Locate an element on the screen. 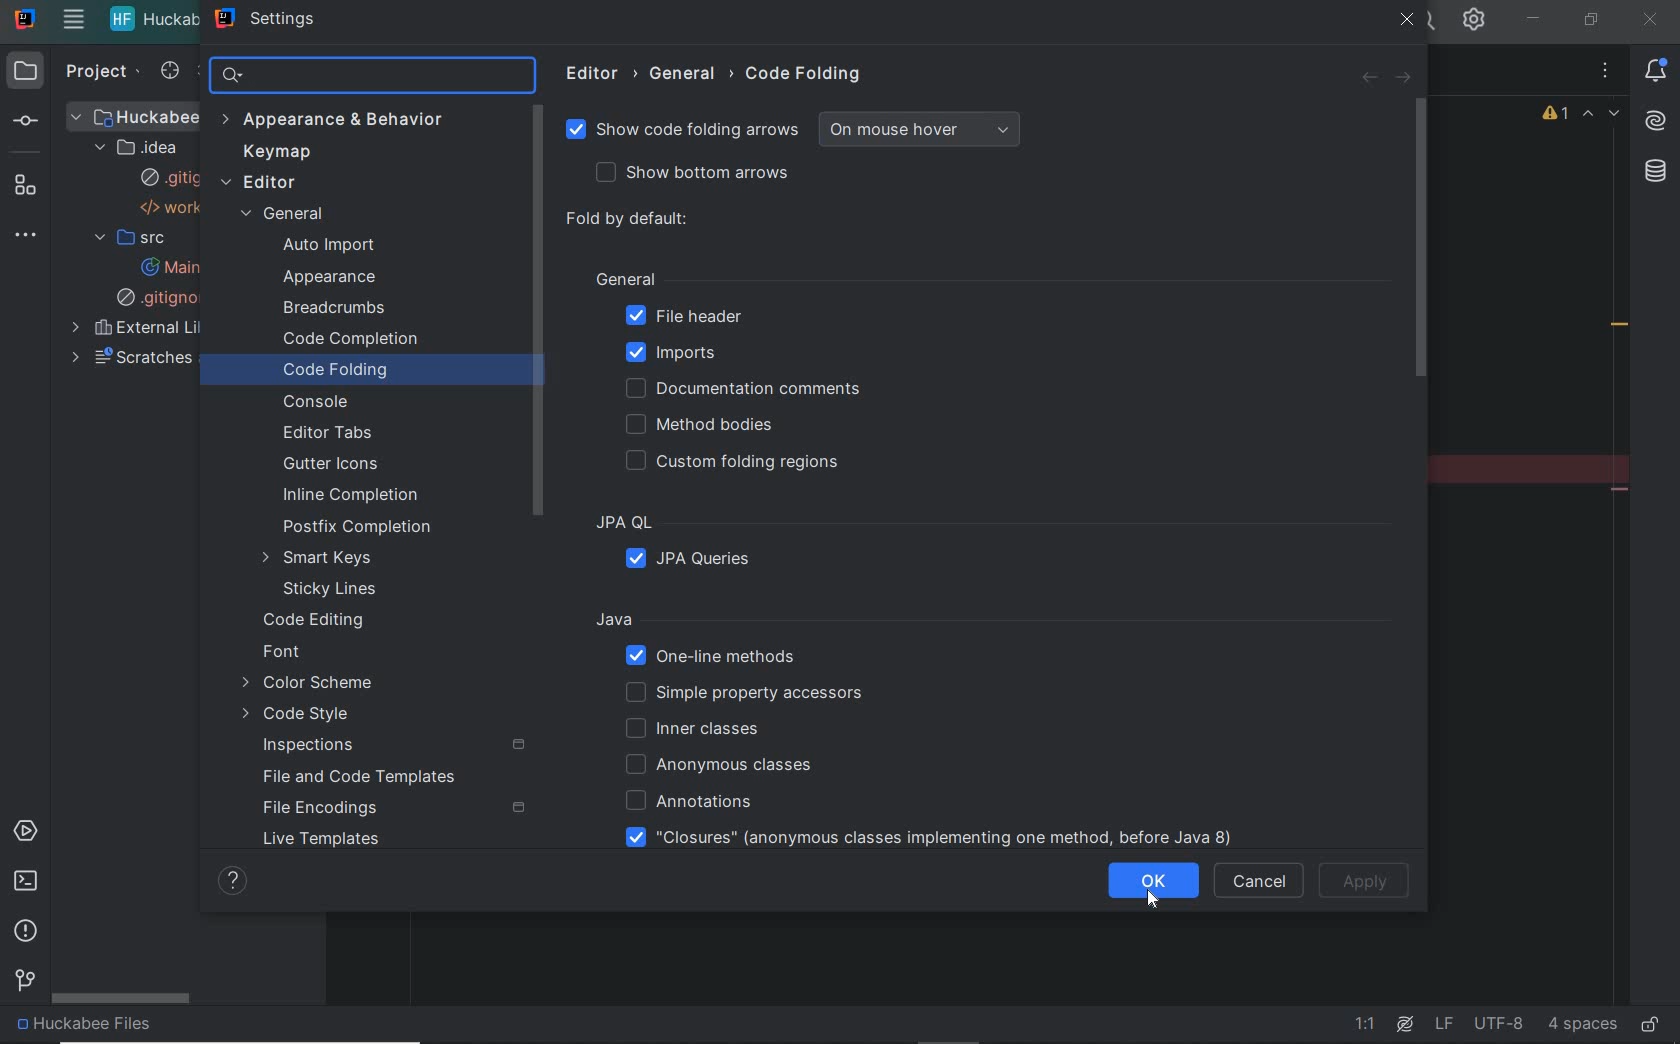  system name is located at coordinates (24, 19).